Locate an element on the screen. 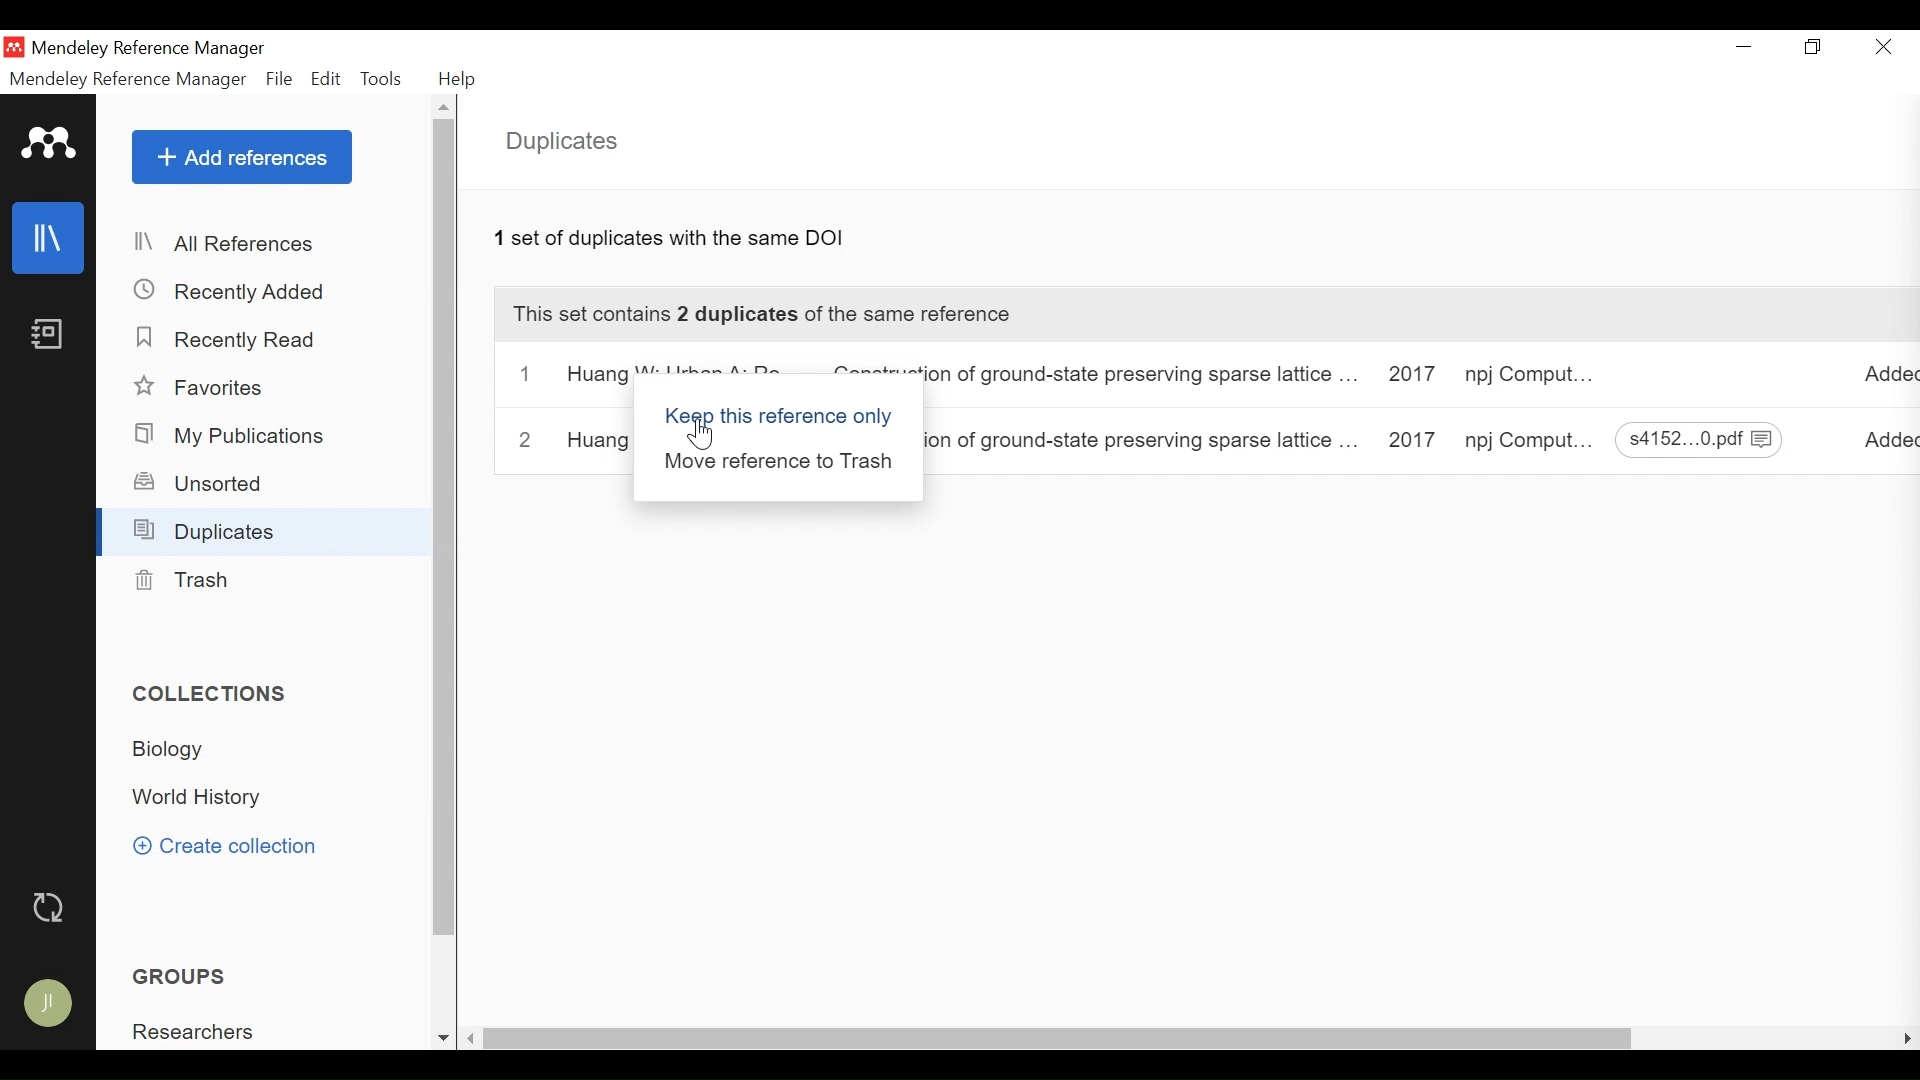 The height and width of the screenshot is (1080, 1920). Duplicates is located at coordinates (565, 141).